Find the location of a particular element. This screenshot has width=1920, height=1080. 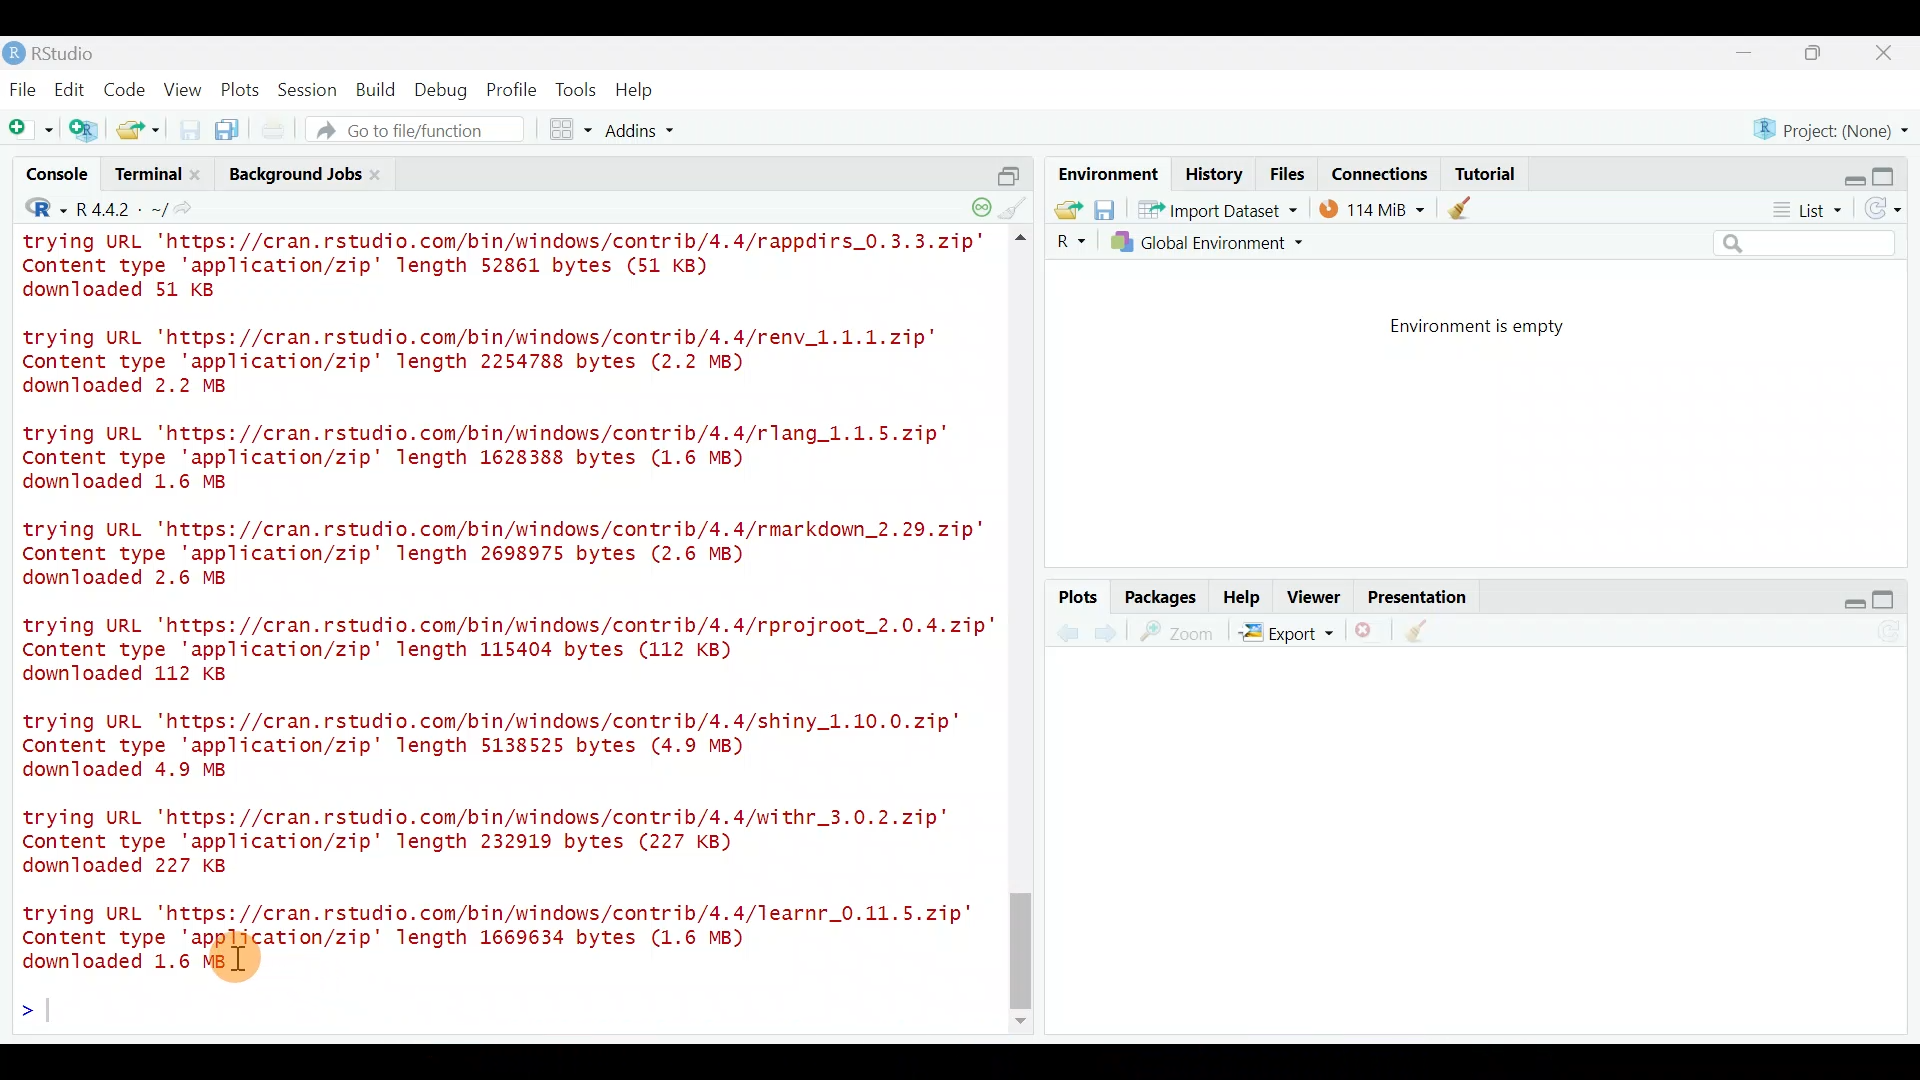

trying URL 'https://cran.rstudio.com/bin/windows/contrib/4.4/withr_3.0.2.zip"
Content type 'application/zip' length 232919 bytes (227 KB)
downloaded 227 KB is located at coordinates (491, 841).